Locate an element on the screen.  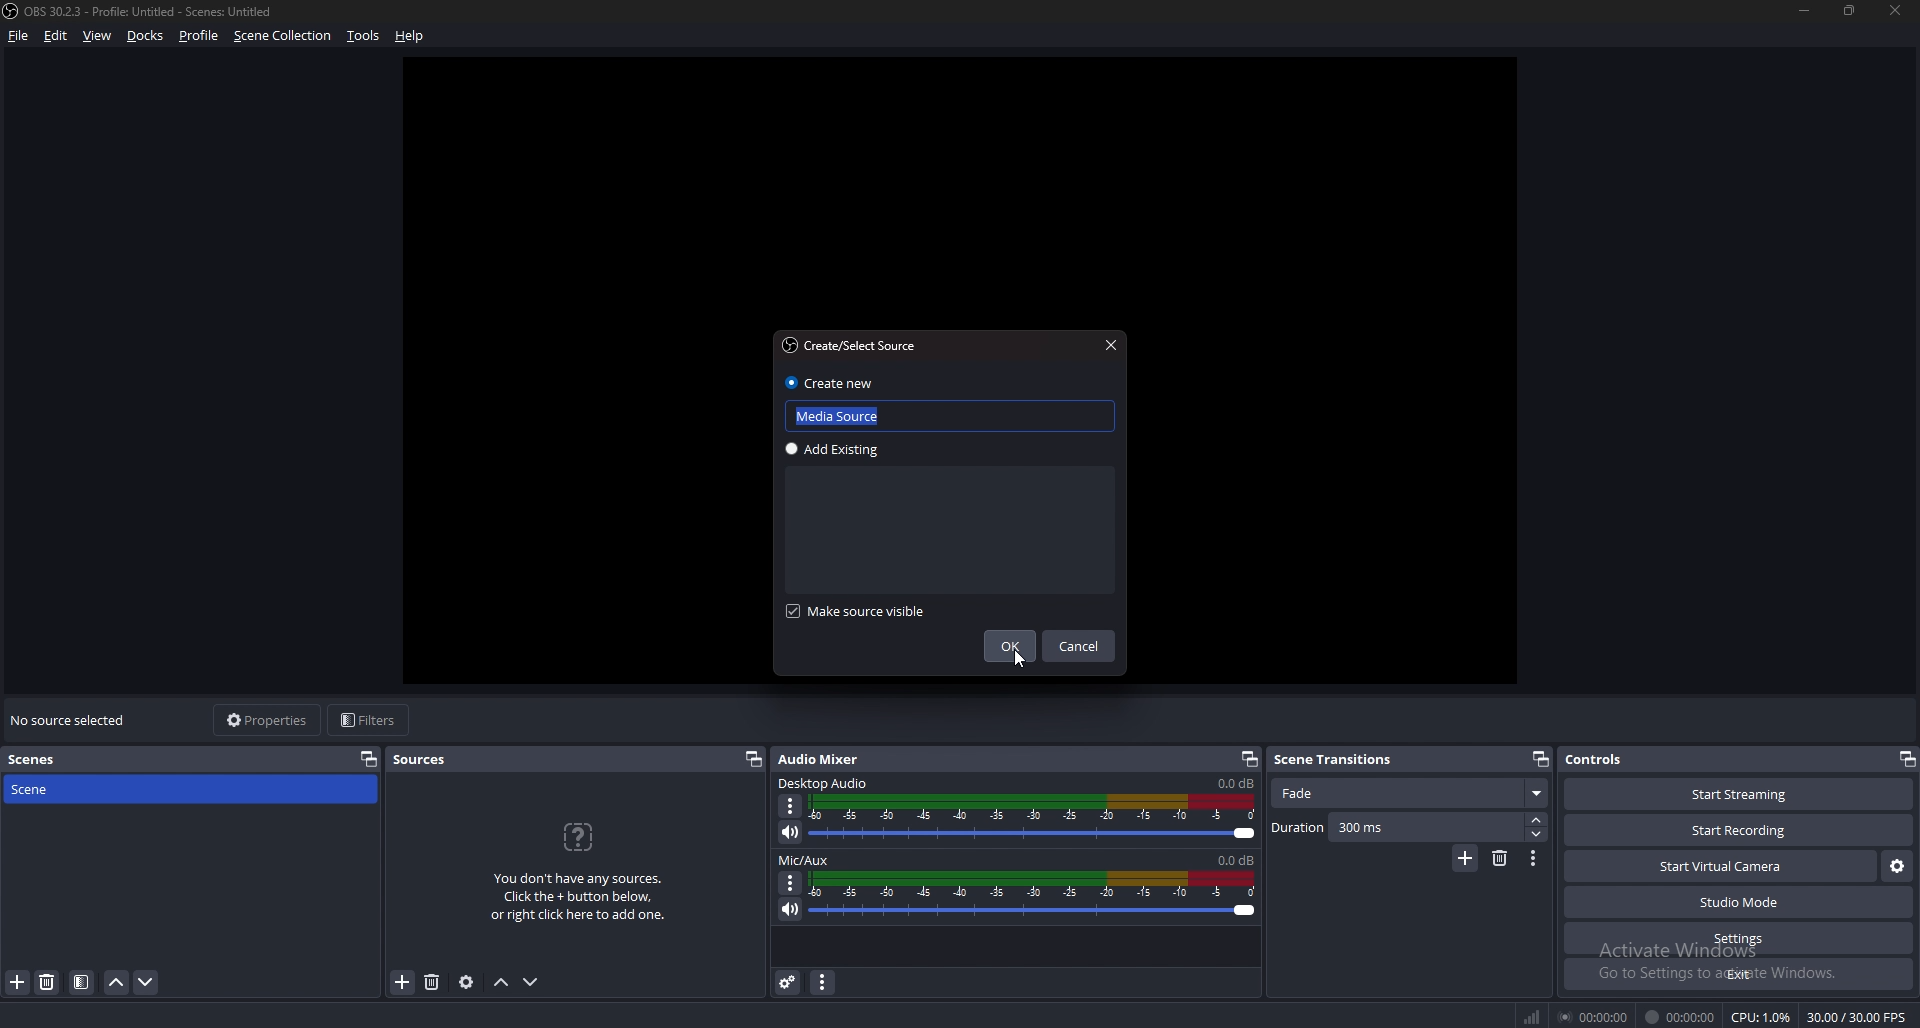
cancel is located at coordinates (1081, 648).